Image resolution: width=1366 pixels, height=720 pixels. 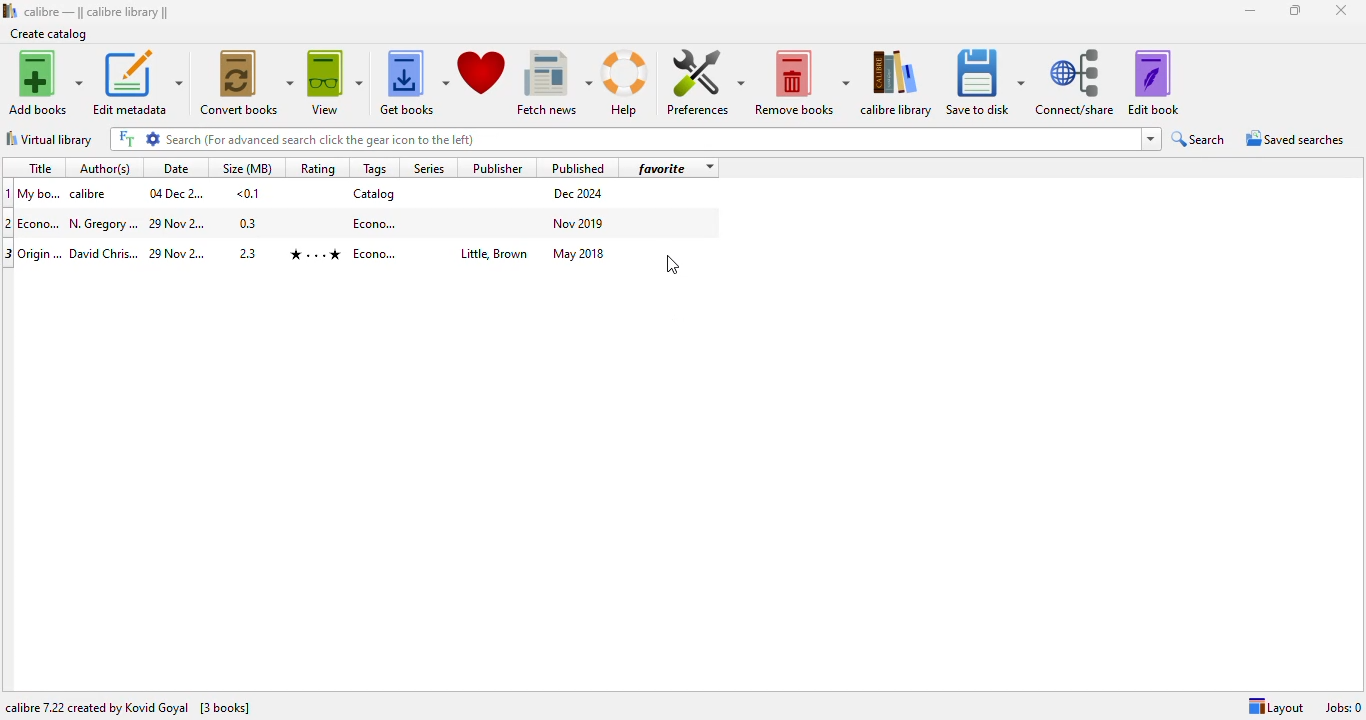 What do you see at coordinates (9, 193) in the screenshot?
I see `1` at bounding box center [9, 193].